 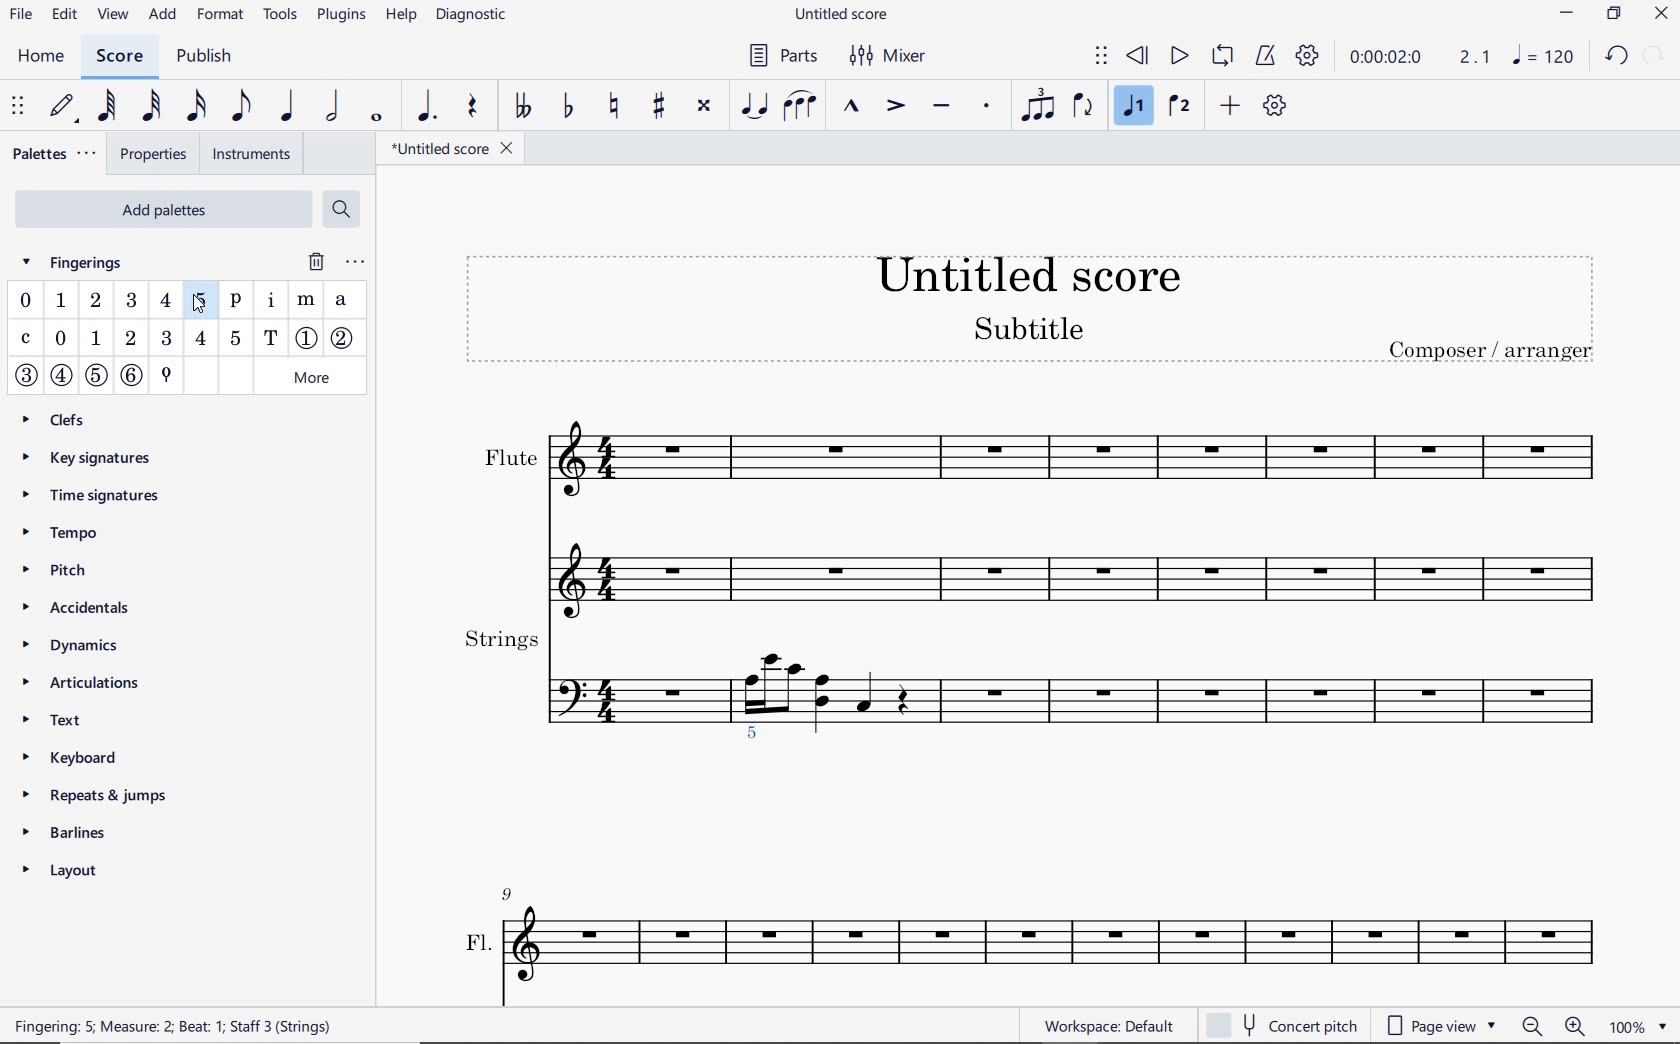 What do you see at coordinates (1613, 14) in the screenshot?
I see `RESTORE DOWN` at bounding box center [1613, 14].